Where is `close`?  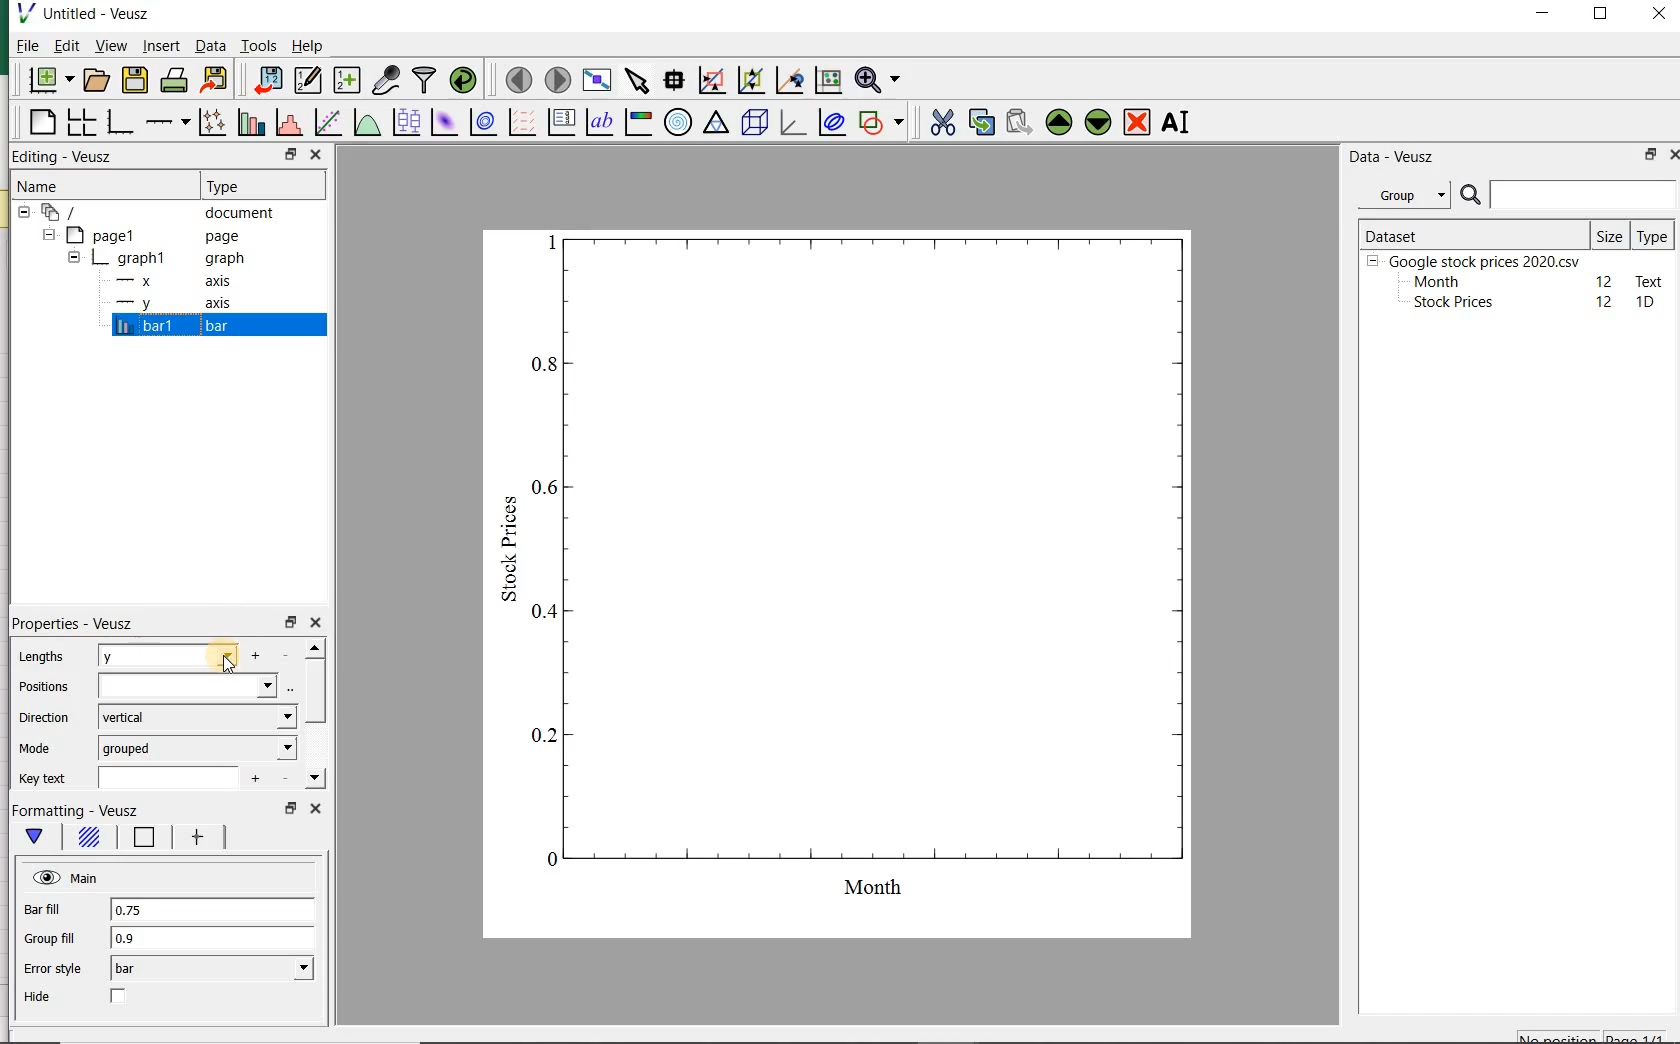 close is located at coordinates (315, 154).